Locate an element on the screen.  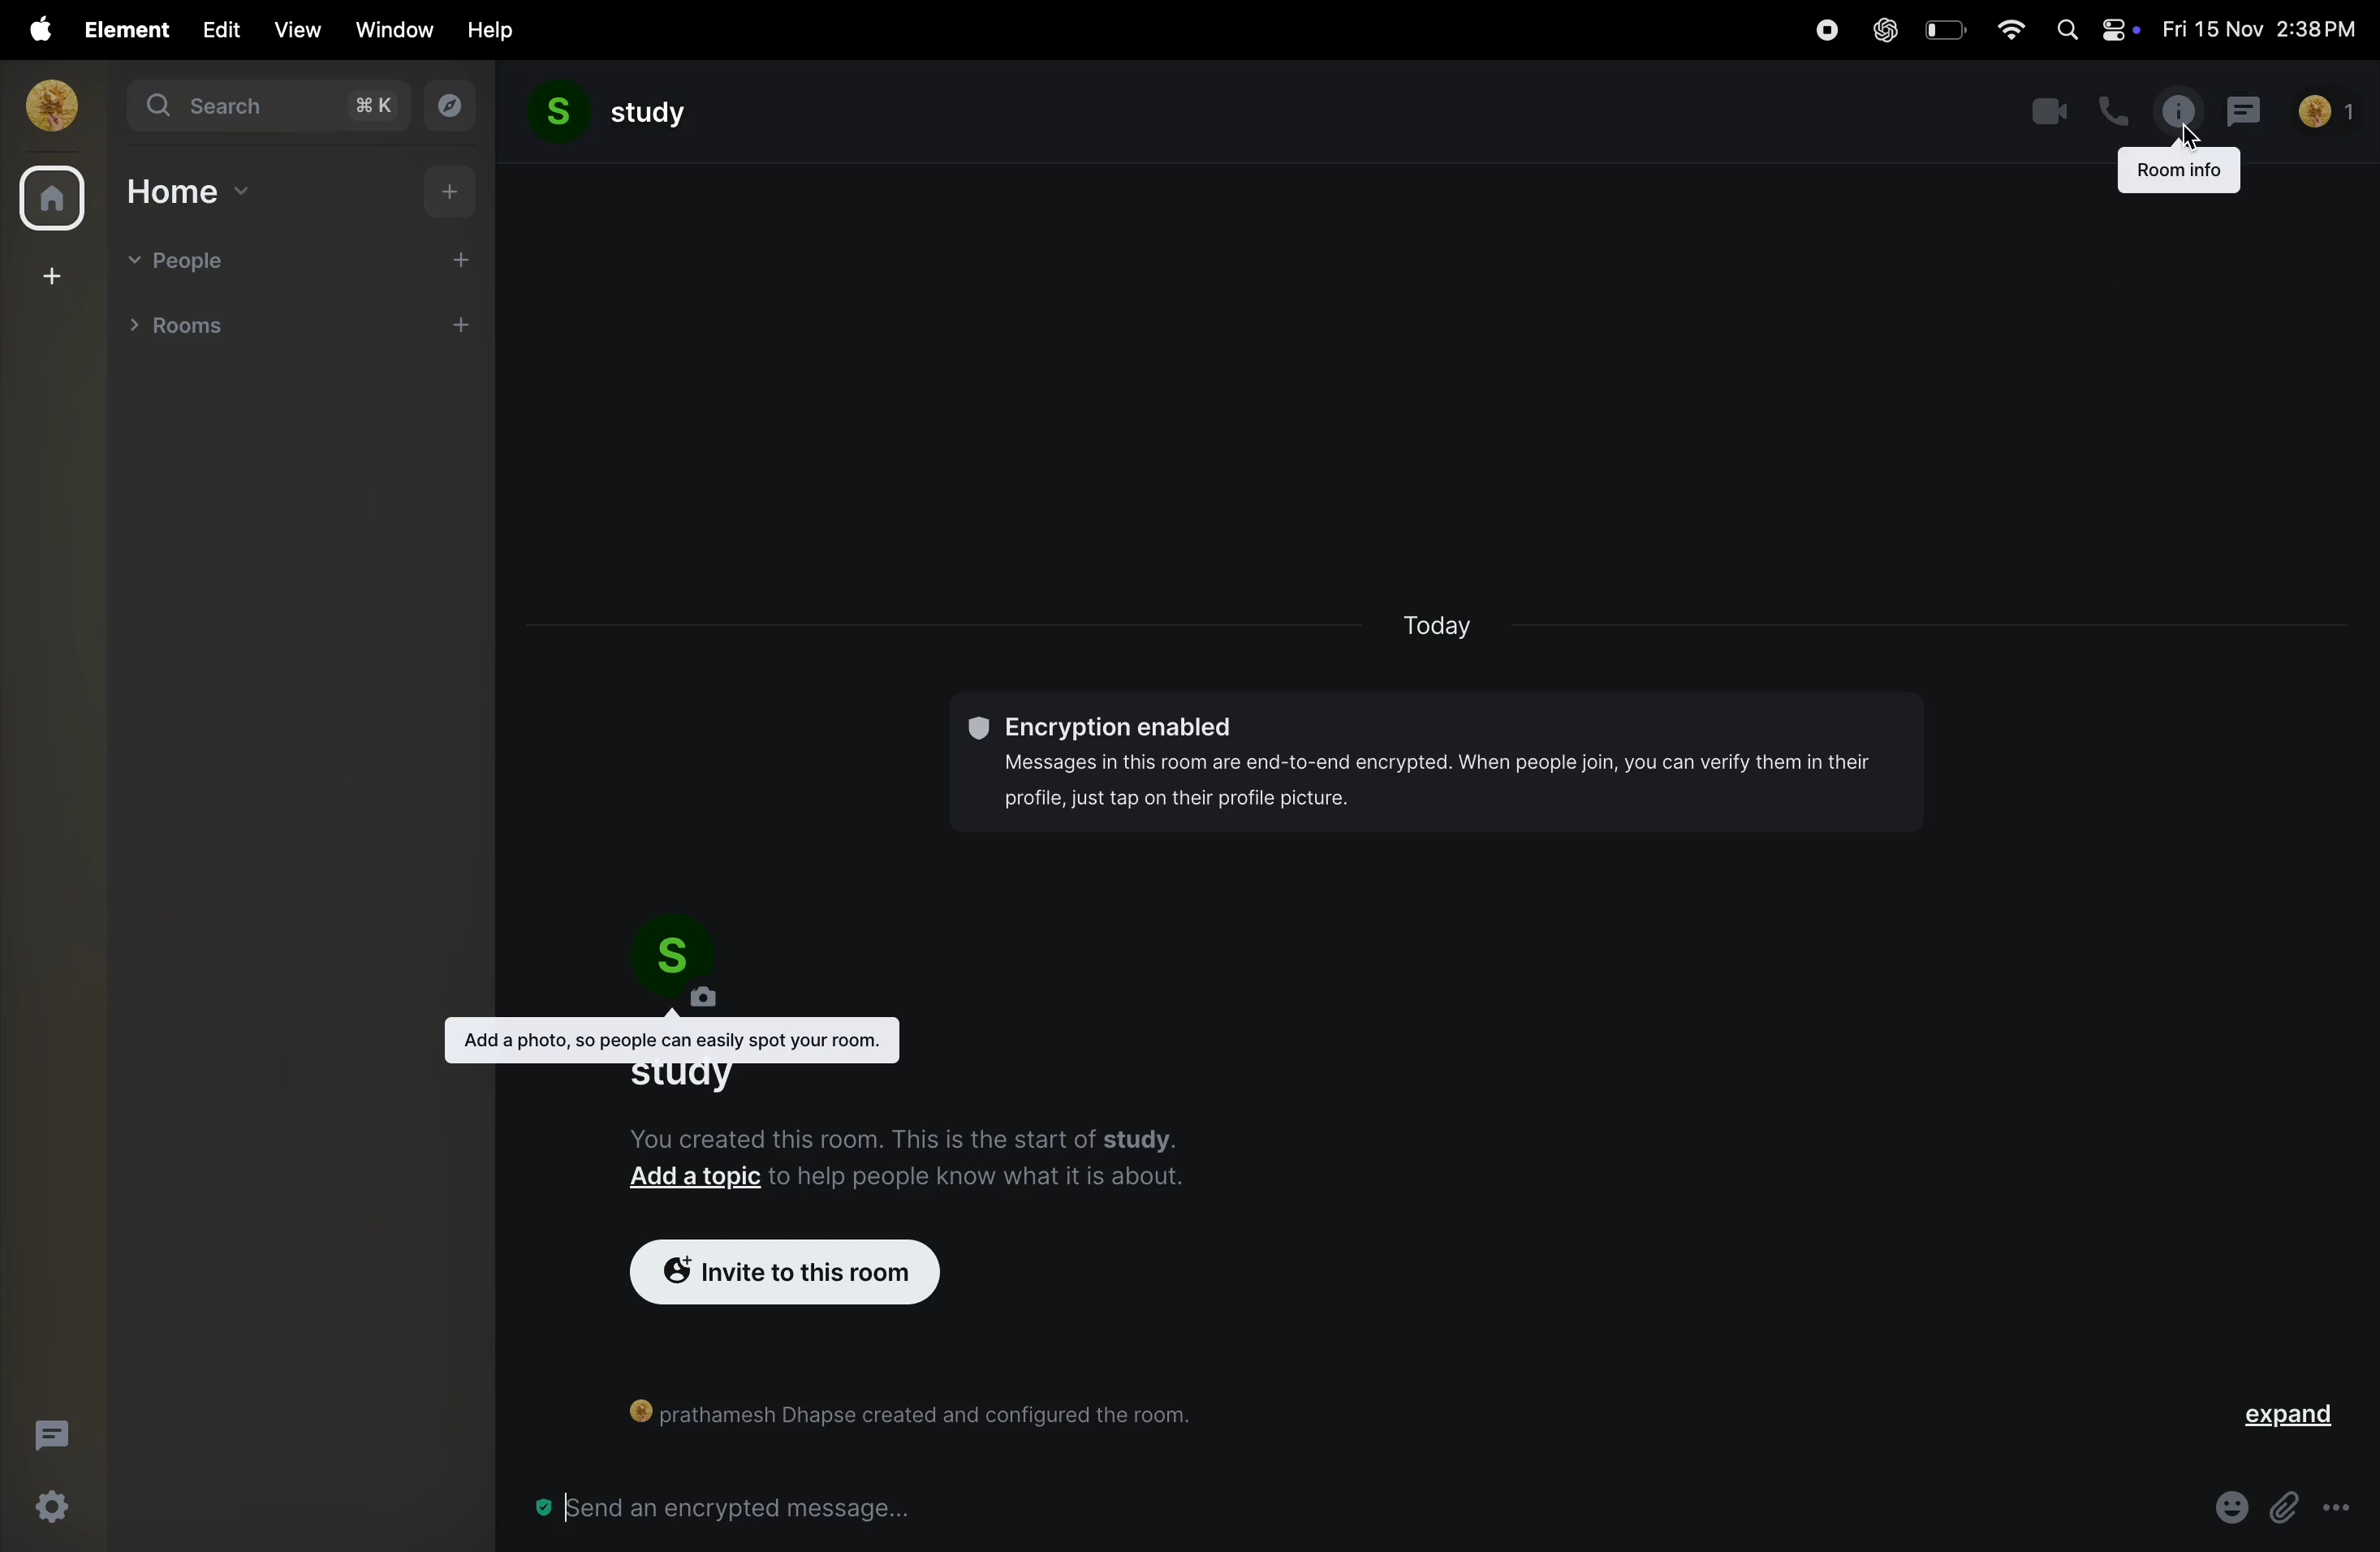
Send an encrypted message... is located at coordinates (707, 1507).